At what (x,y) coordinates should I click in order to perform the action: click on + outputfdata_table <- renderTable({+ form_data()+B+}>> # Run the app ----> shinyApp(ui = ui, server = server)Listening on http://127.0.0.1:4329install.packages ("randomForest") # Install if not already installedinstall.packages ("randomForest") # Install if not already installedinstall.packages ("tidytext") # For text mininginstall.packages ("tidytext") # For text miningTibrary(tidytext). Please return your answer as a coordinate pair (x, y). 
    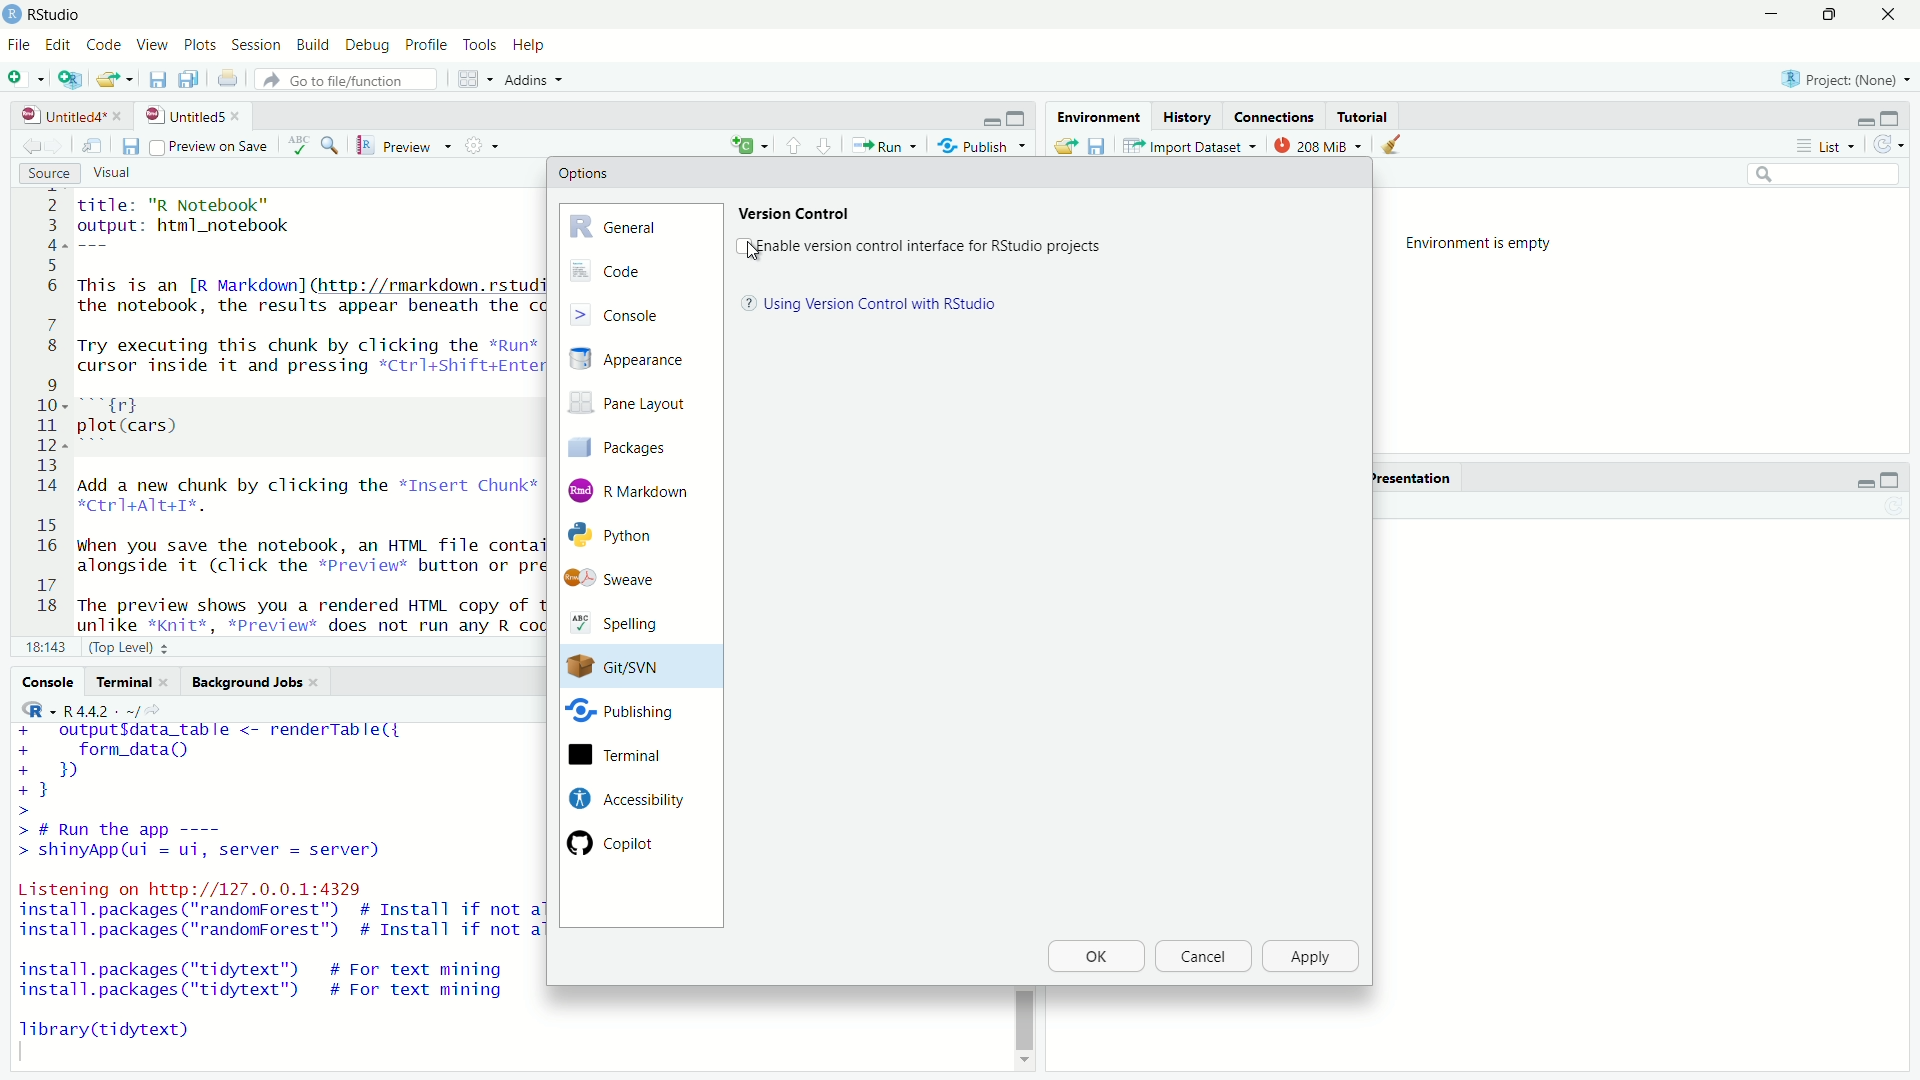
    Looking at the image, I should click on (275, 892).